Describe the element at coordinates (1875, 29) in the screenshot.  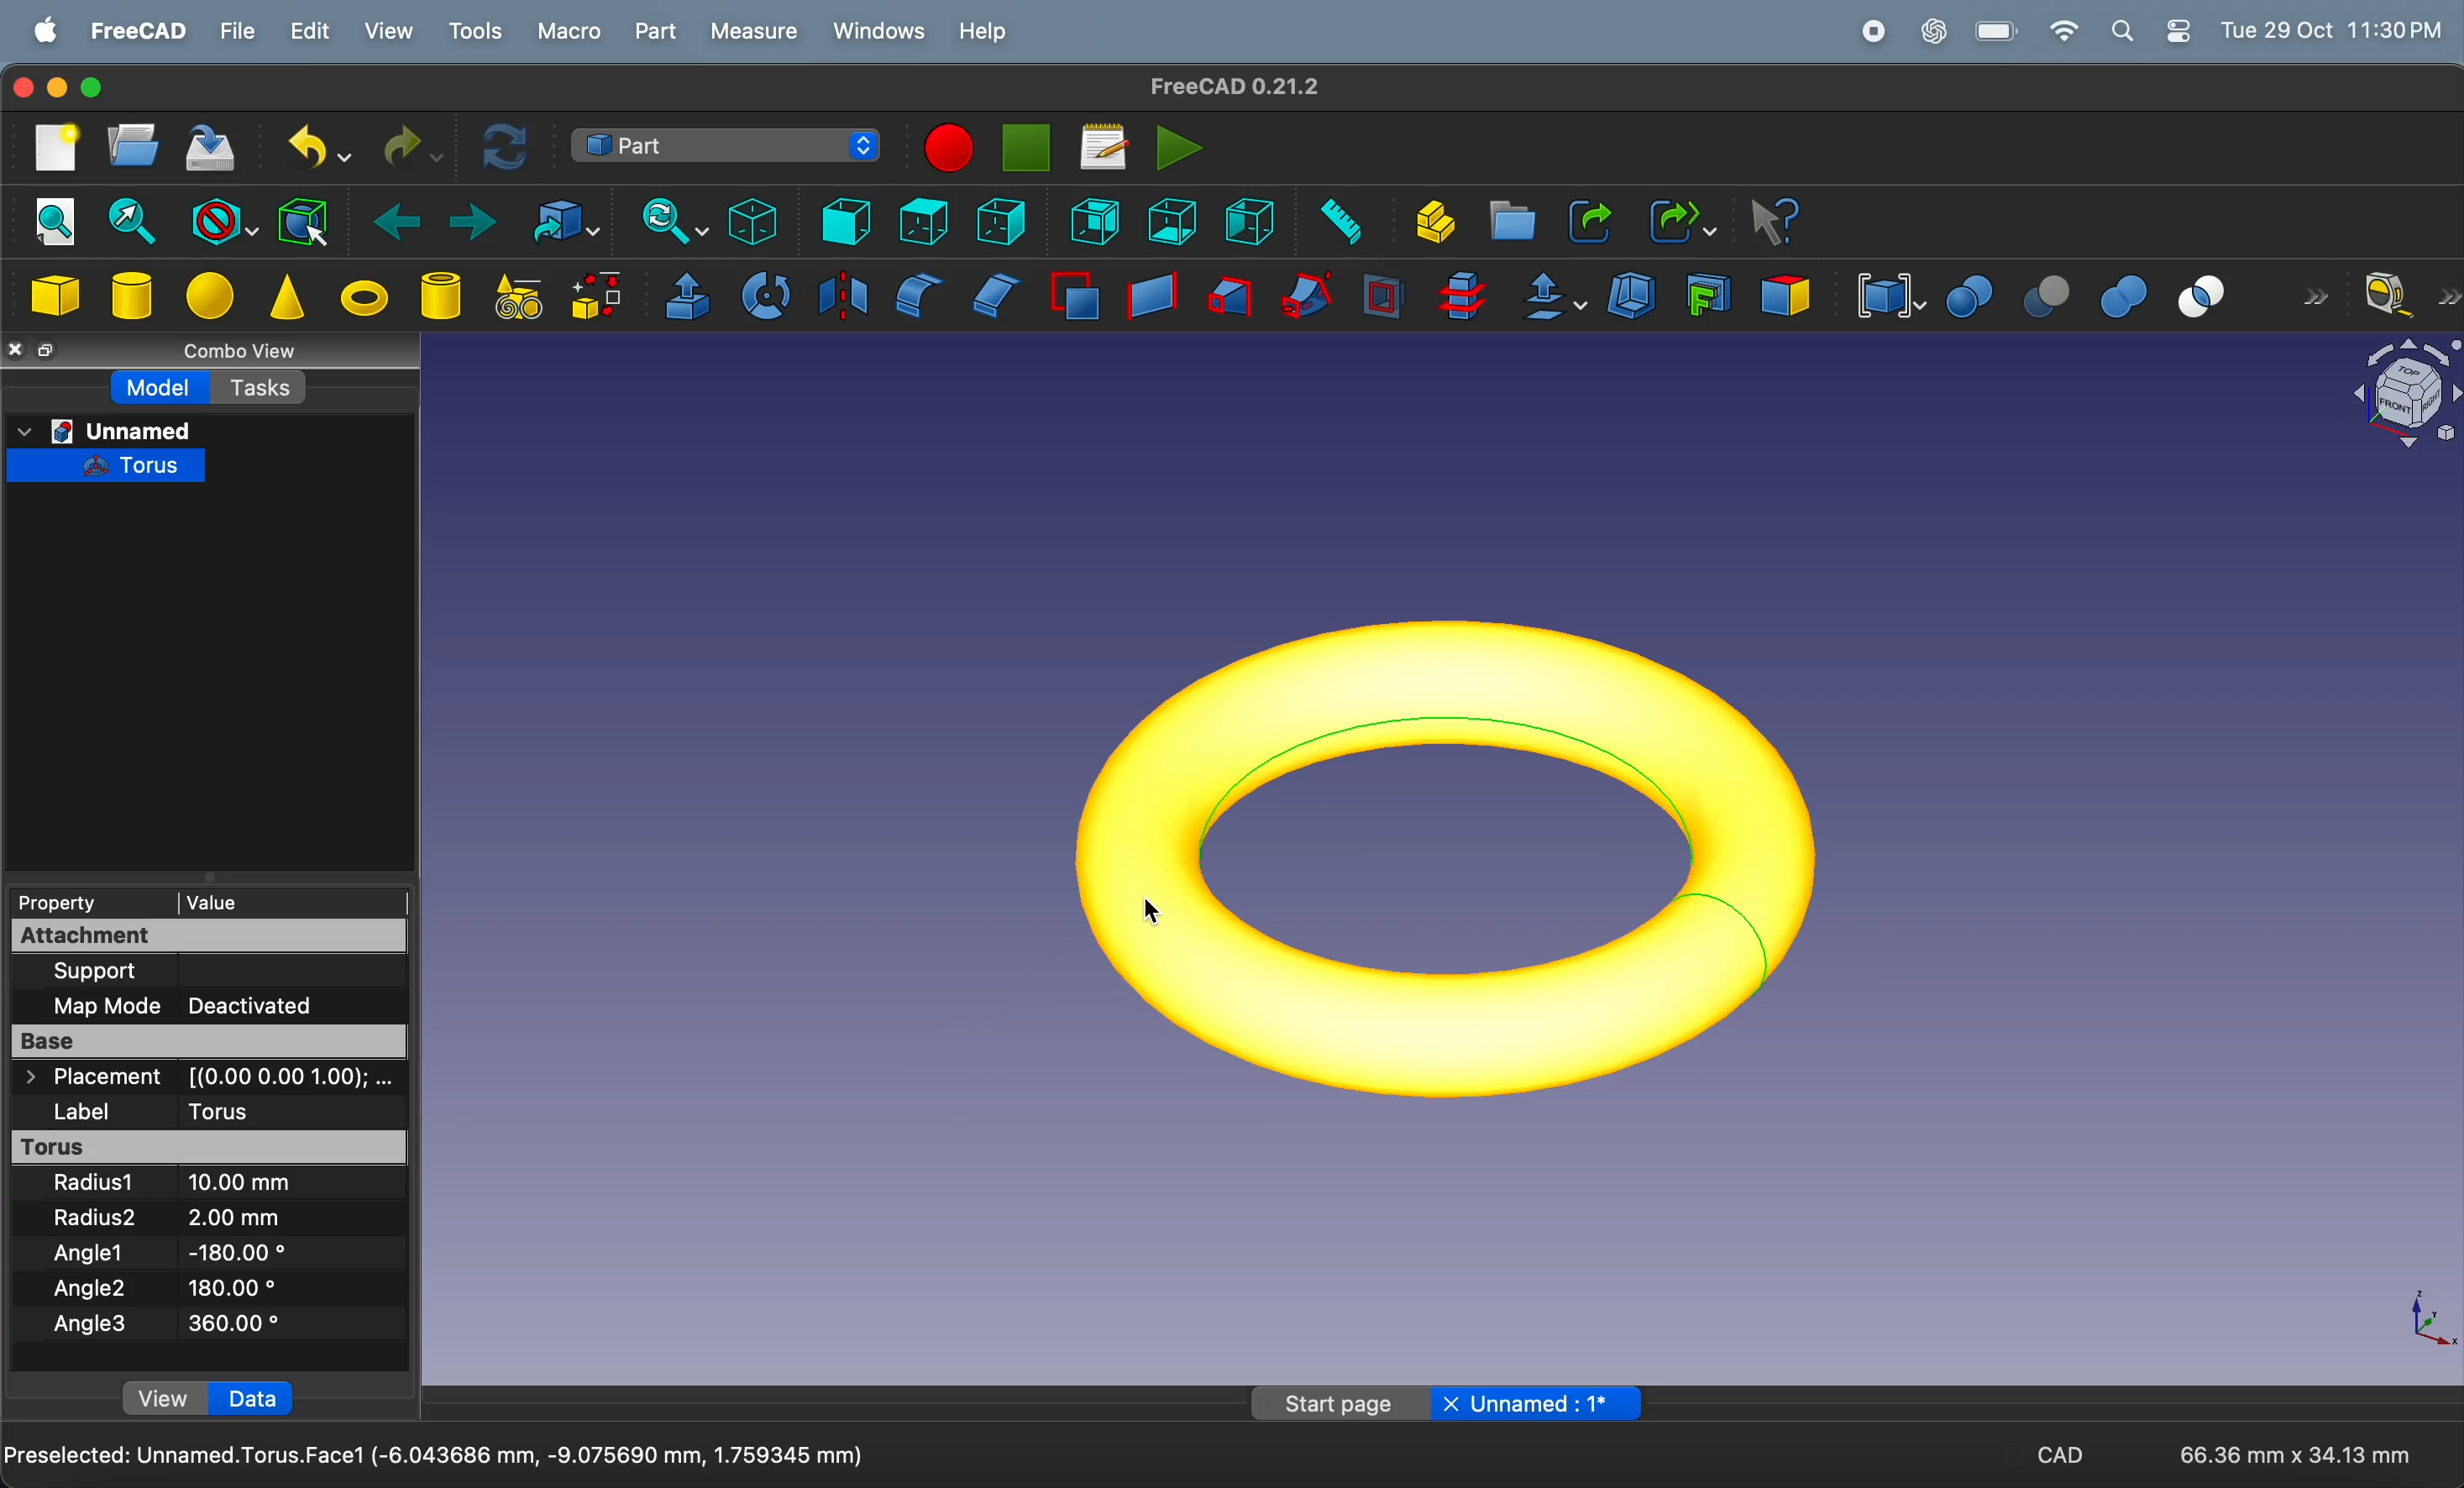
I see `record` at that location.